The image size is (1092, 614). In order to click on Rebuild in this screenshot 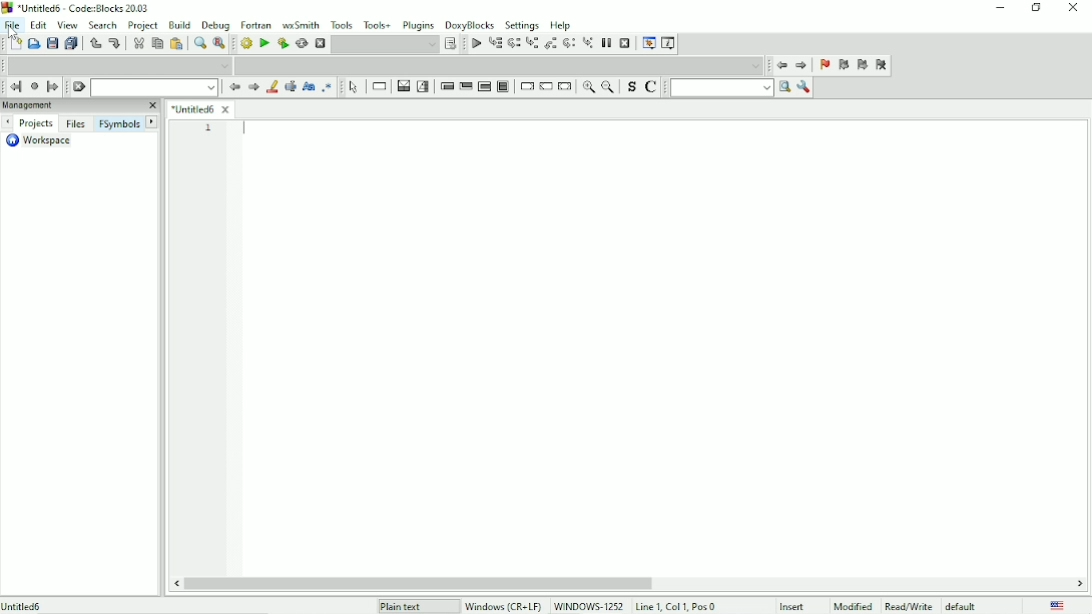, I will do `click(302, 44)`.